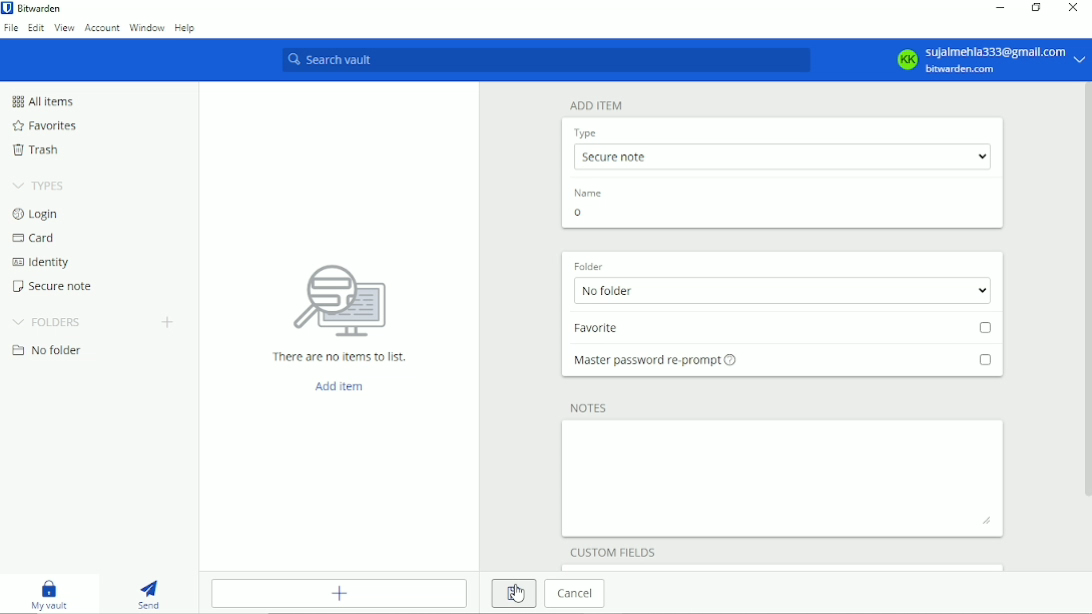  Describe the element at coordinates (586, 133) in the screenshot. I see `Type` at that location.